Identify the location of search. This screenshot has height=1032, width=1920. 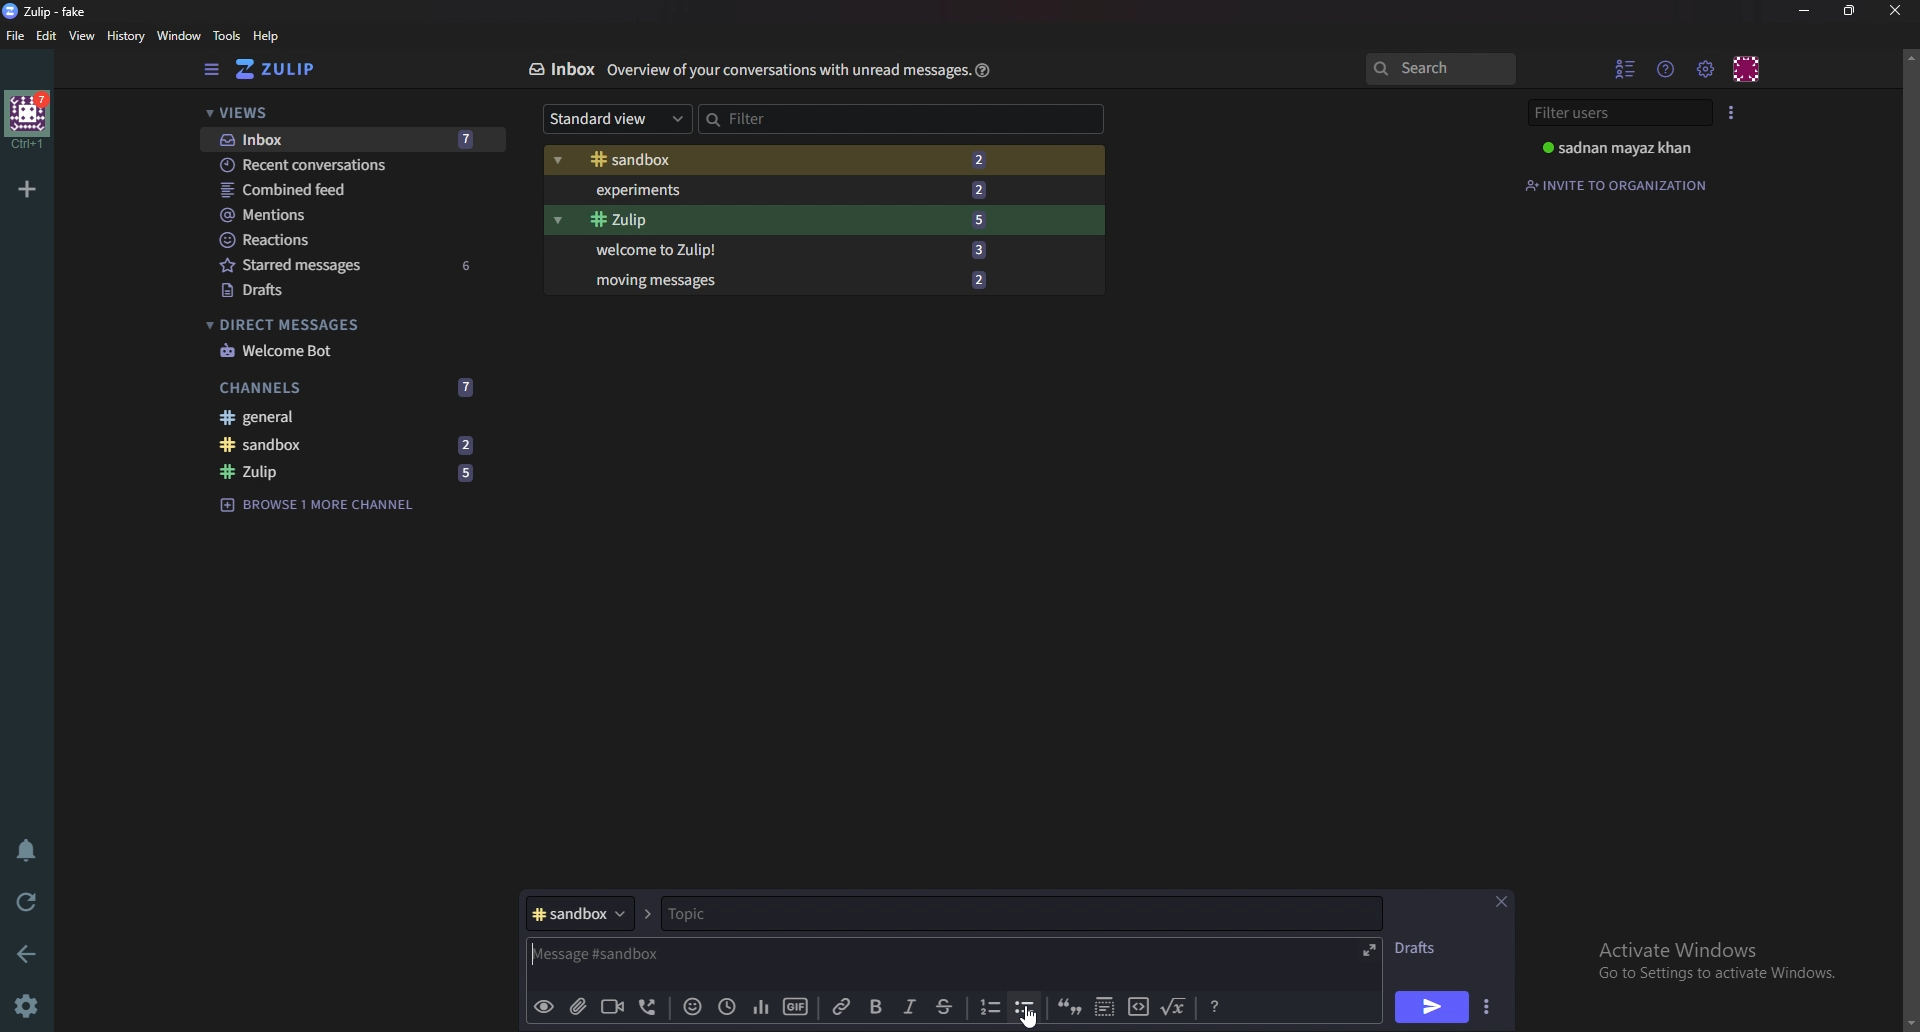
(1439, 68).